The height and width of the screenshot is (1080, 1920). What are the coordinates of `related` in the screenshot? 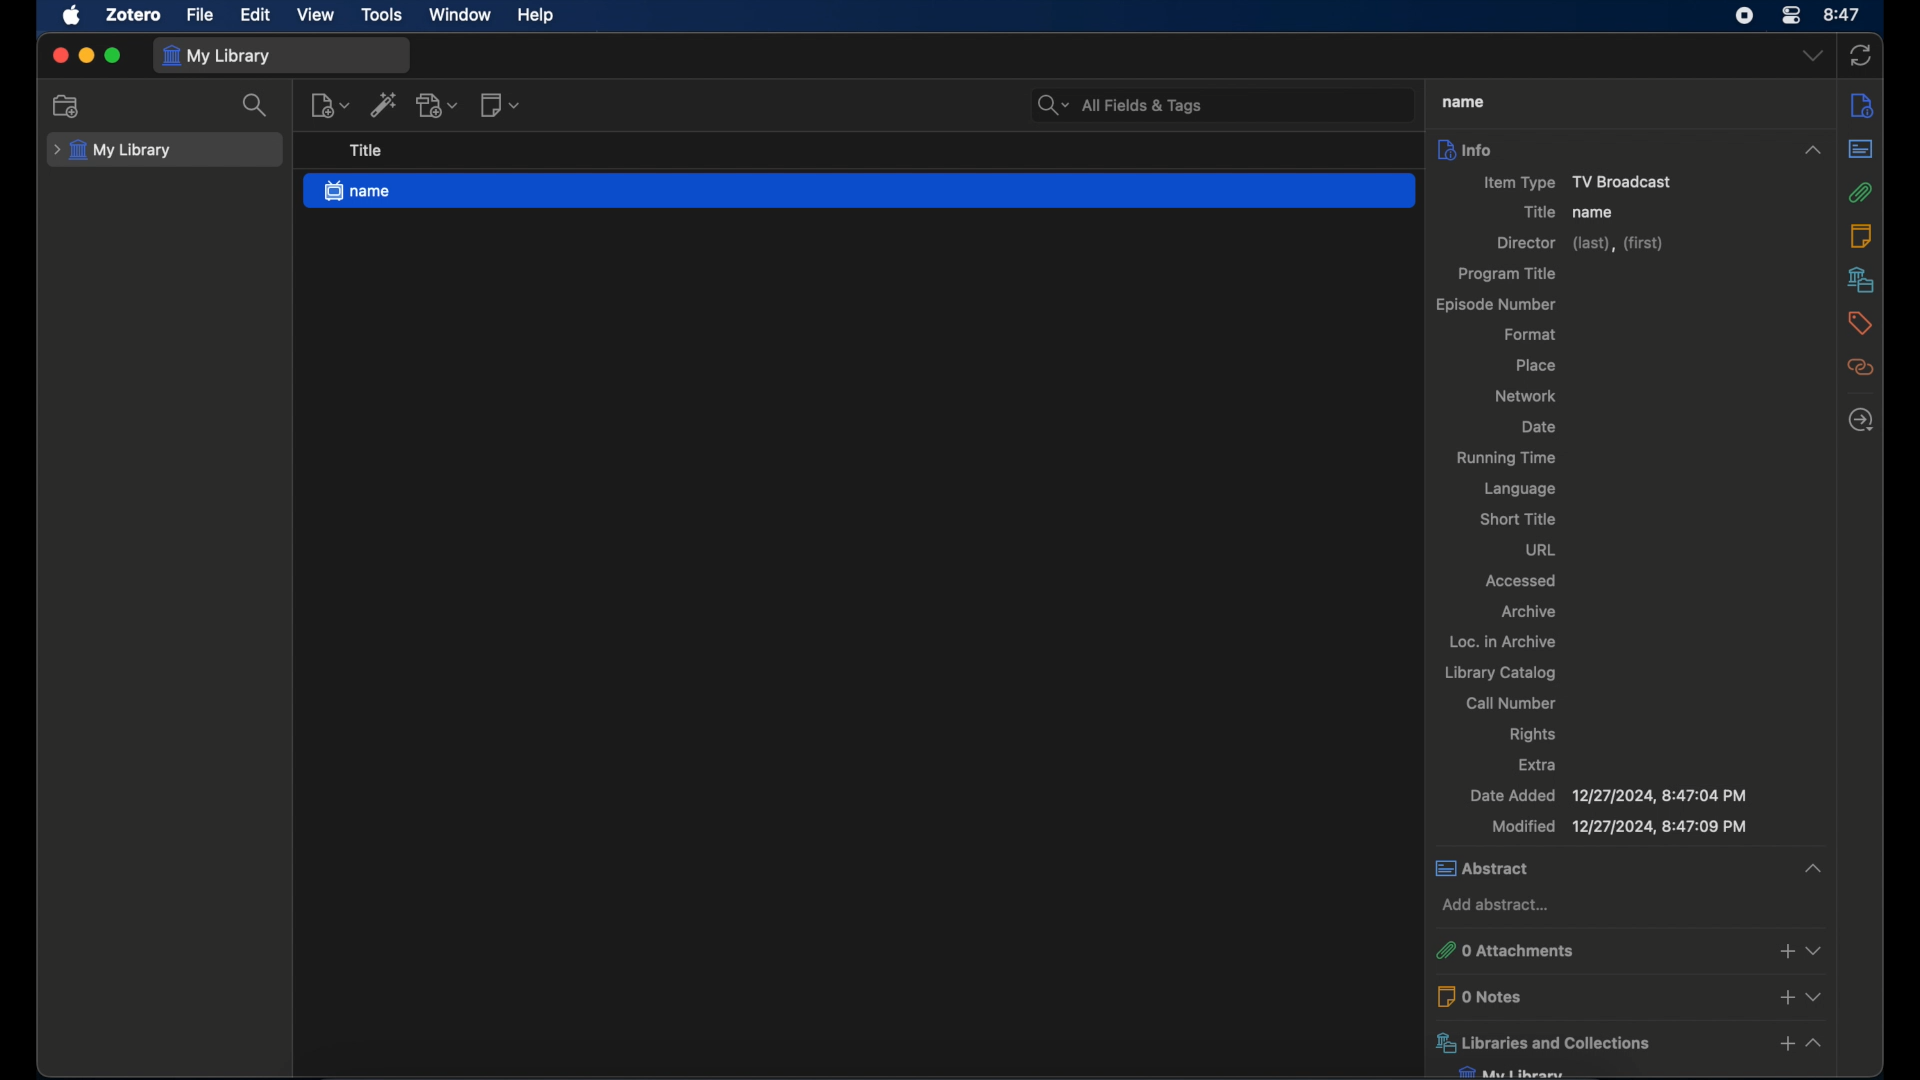 It's located at (1861, 367).